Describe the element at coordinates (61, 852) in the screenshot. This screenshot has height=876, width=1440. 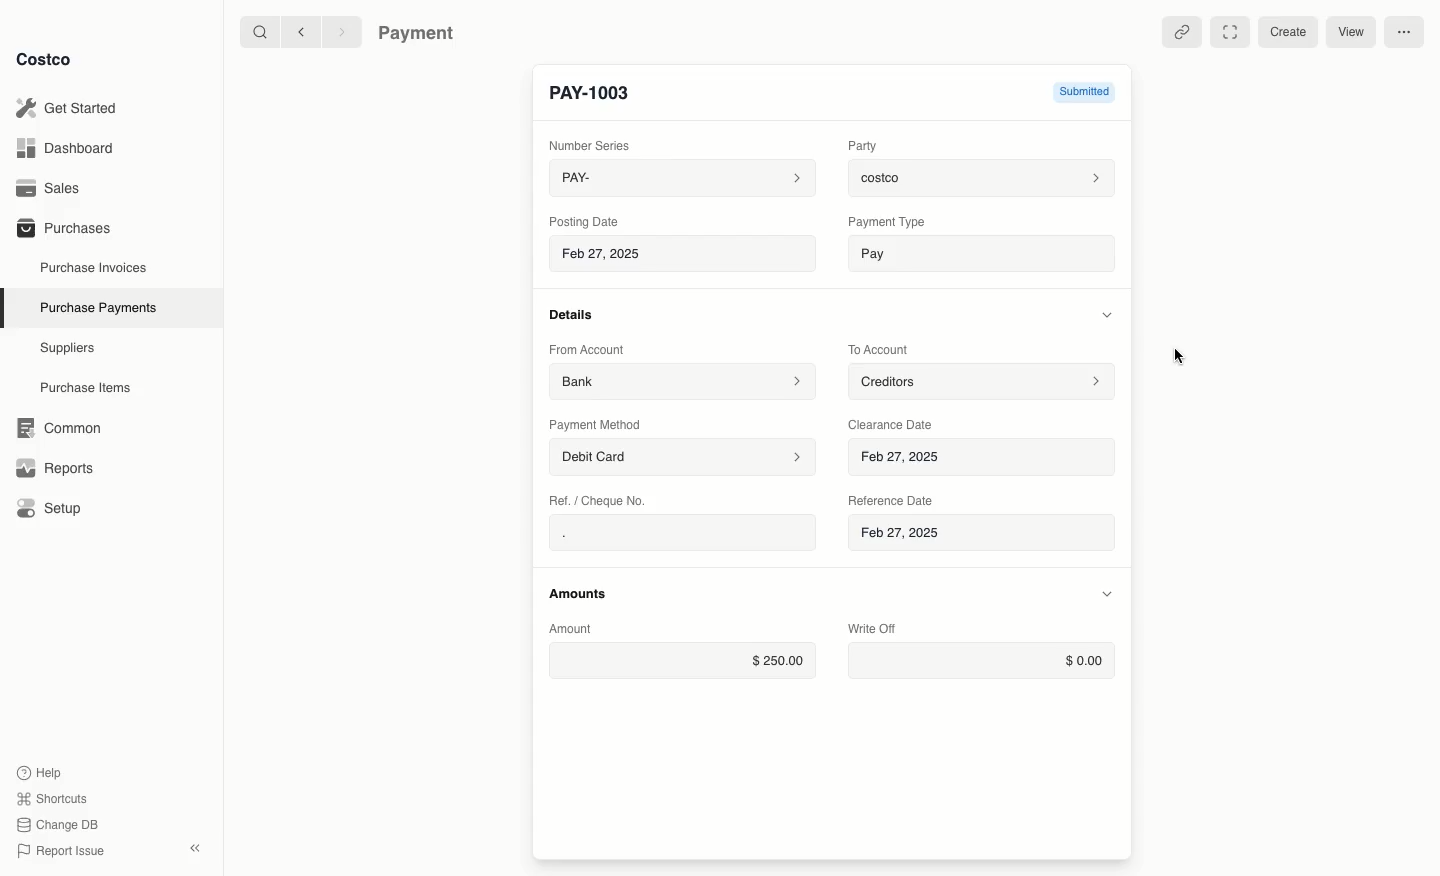
I see `Report Issue` at that location.